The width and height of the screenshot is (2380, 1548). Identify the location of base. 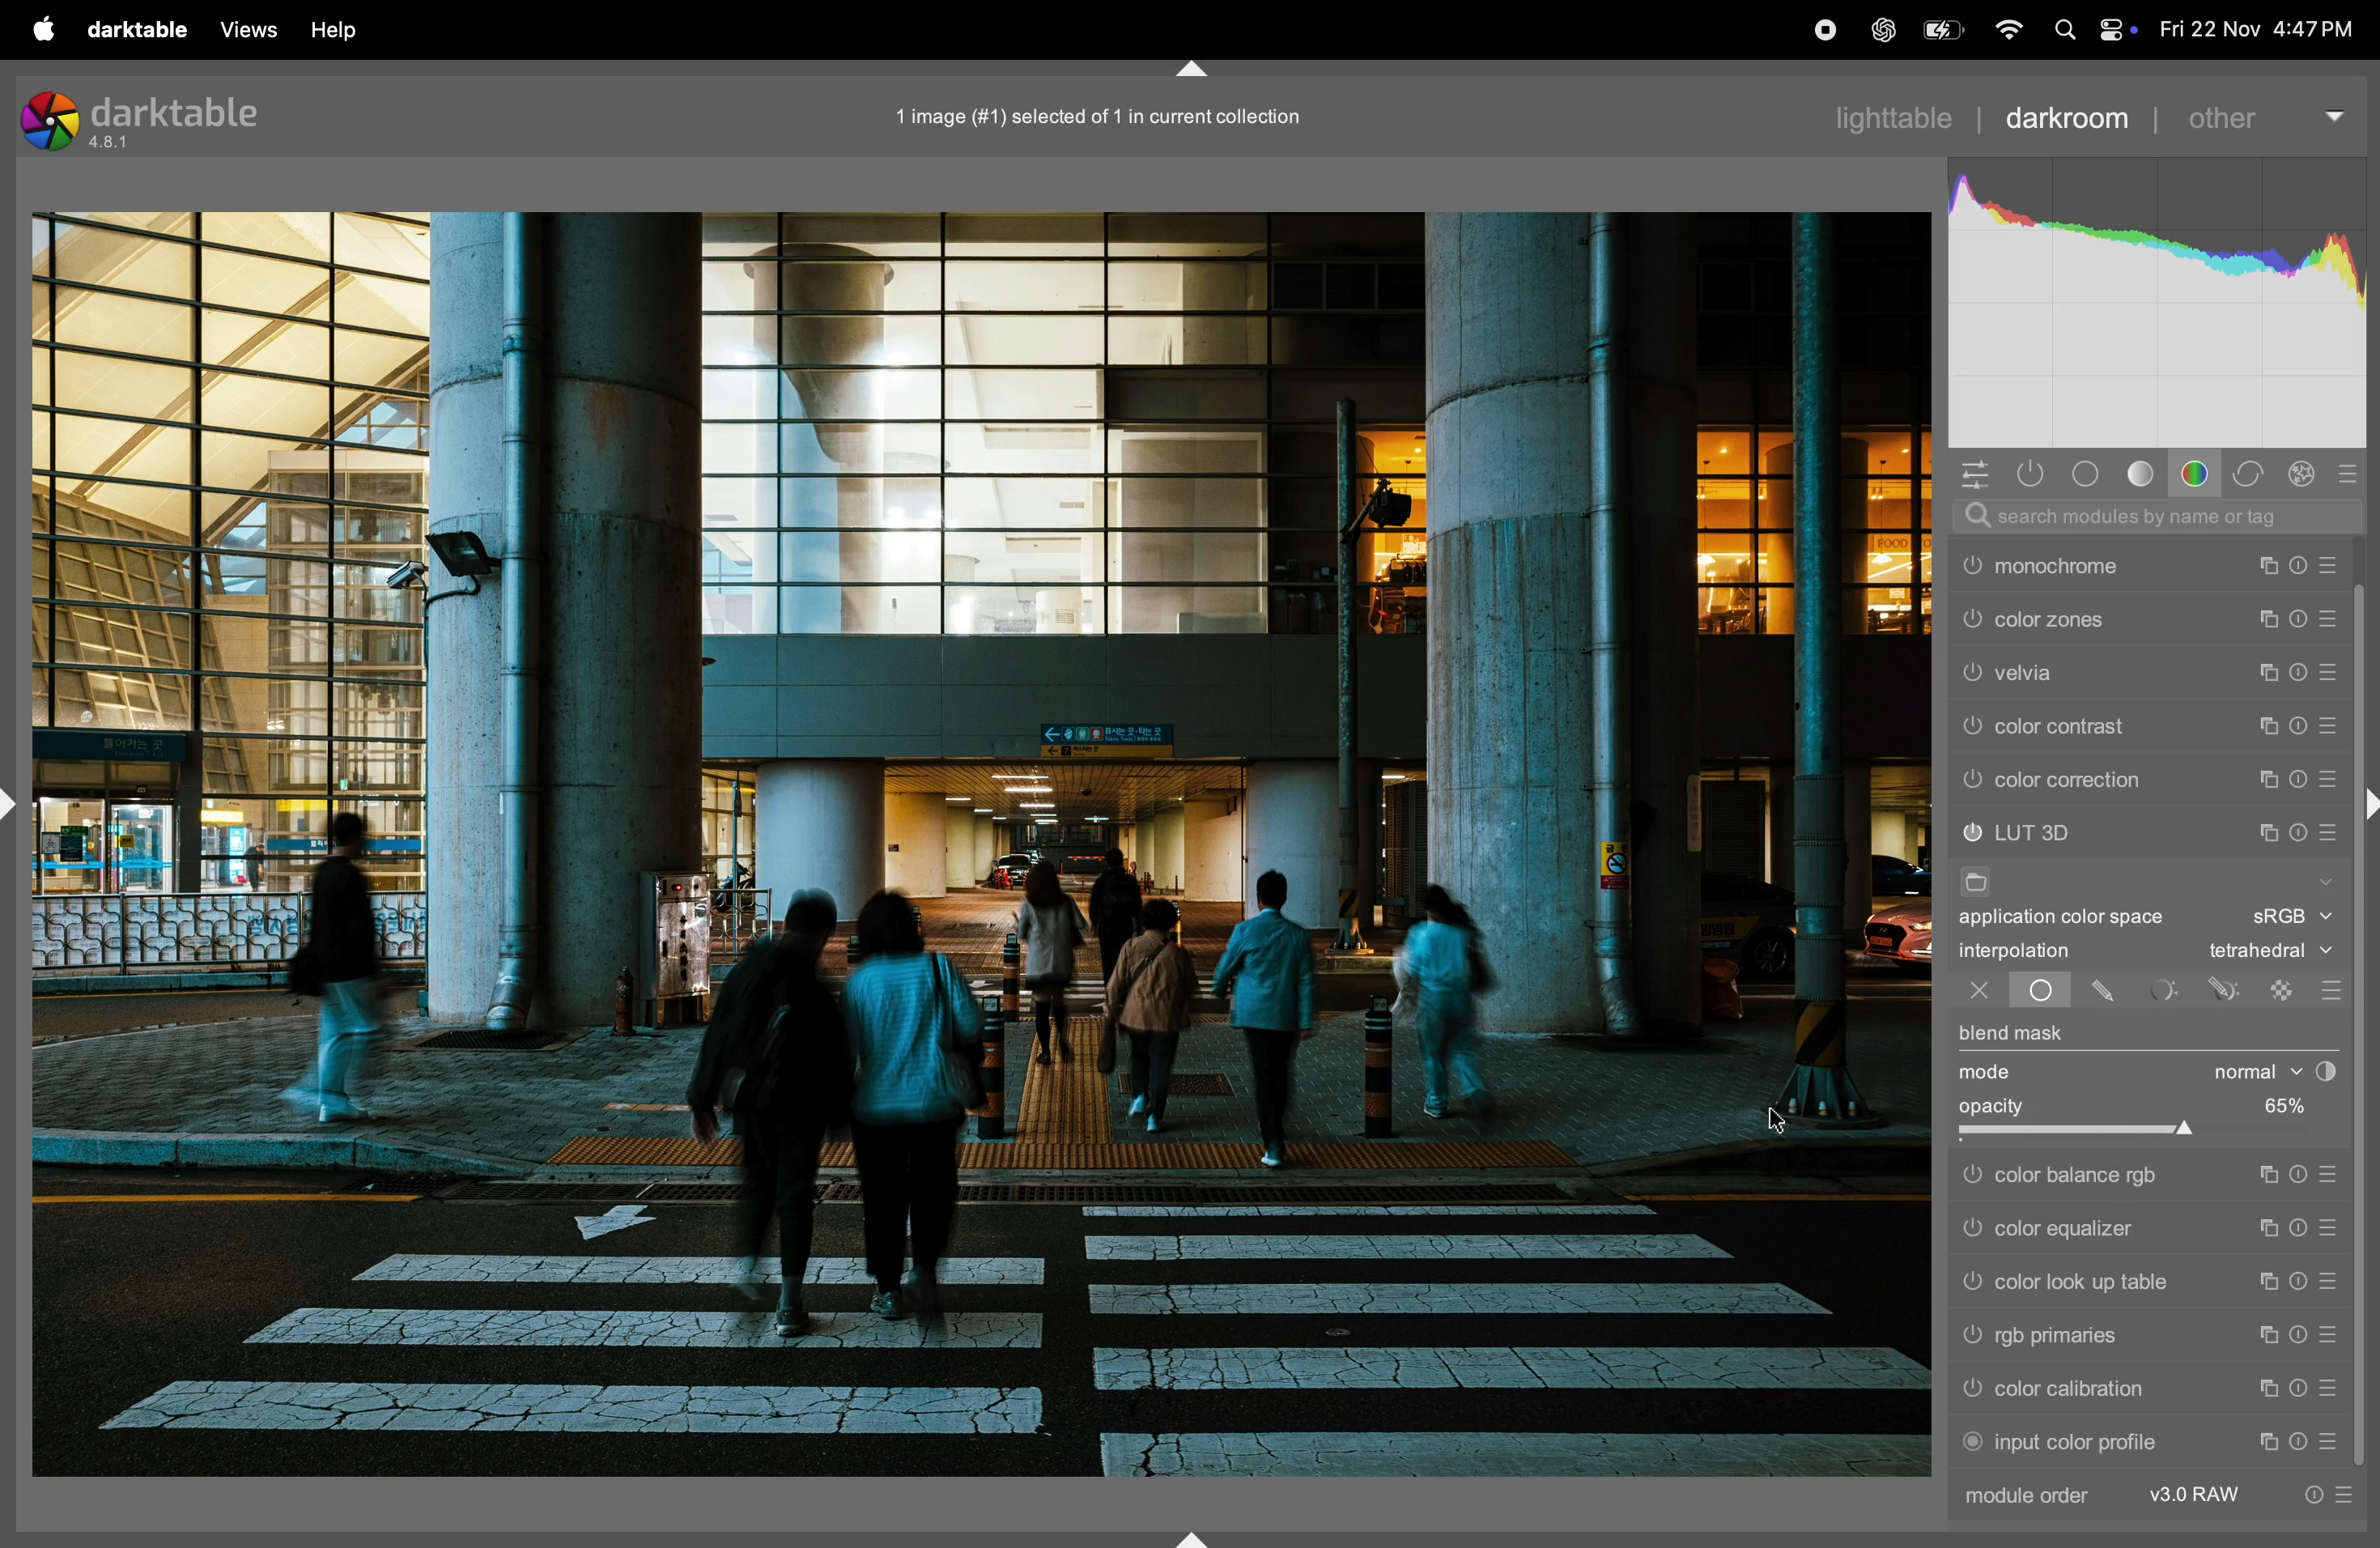
(2090, 475).